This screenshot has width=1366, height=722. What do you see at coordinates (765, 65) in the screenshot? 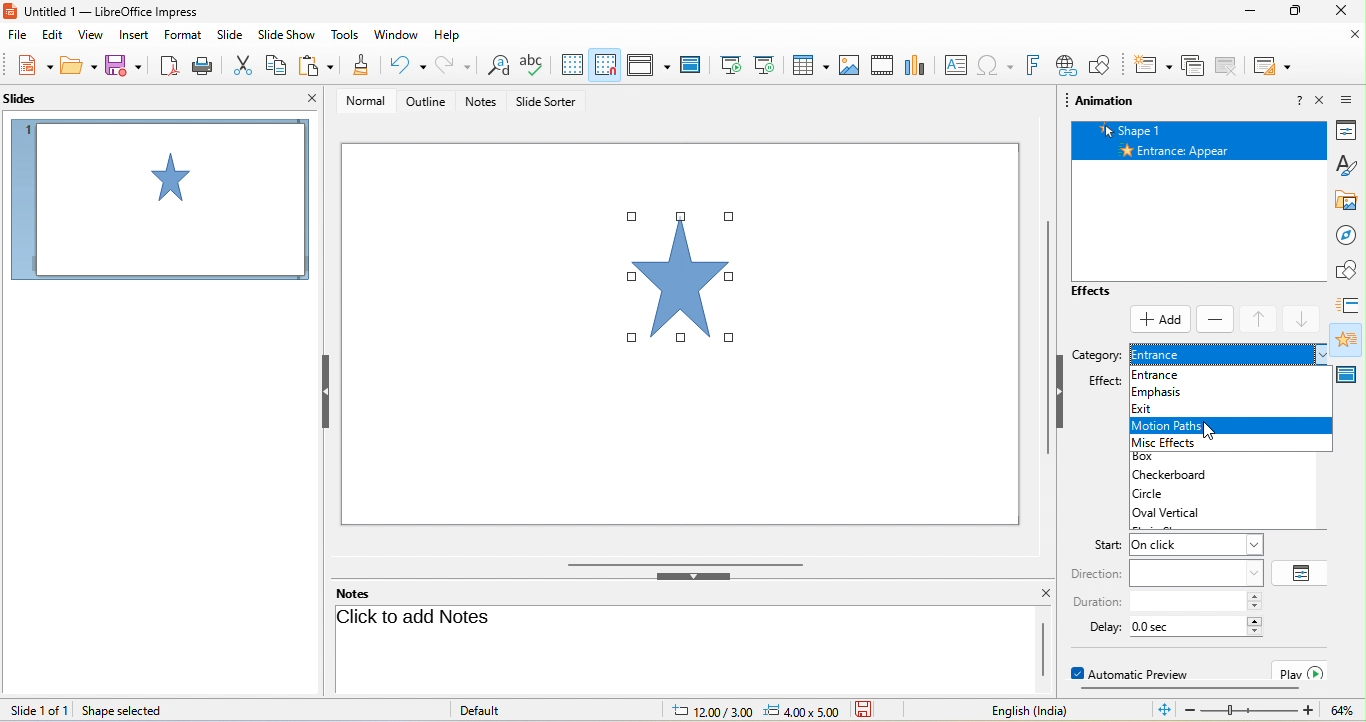
I see `start from current slide` at bounding box center [765, 65].